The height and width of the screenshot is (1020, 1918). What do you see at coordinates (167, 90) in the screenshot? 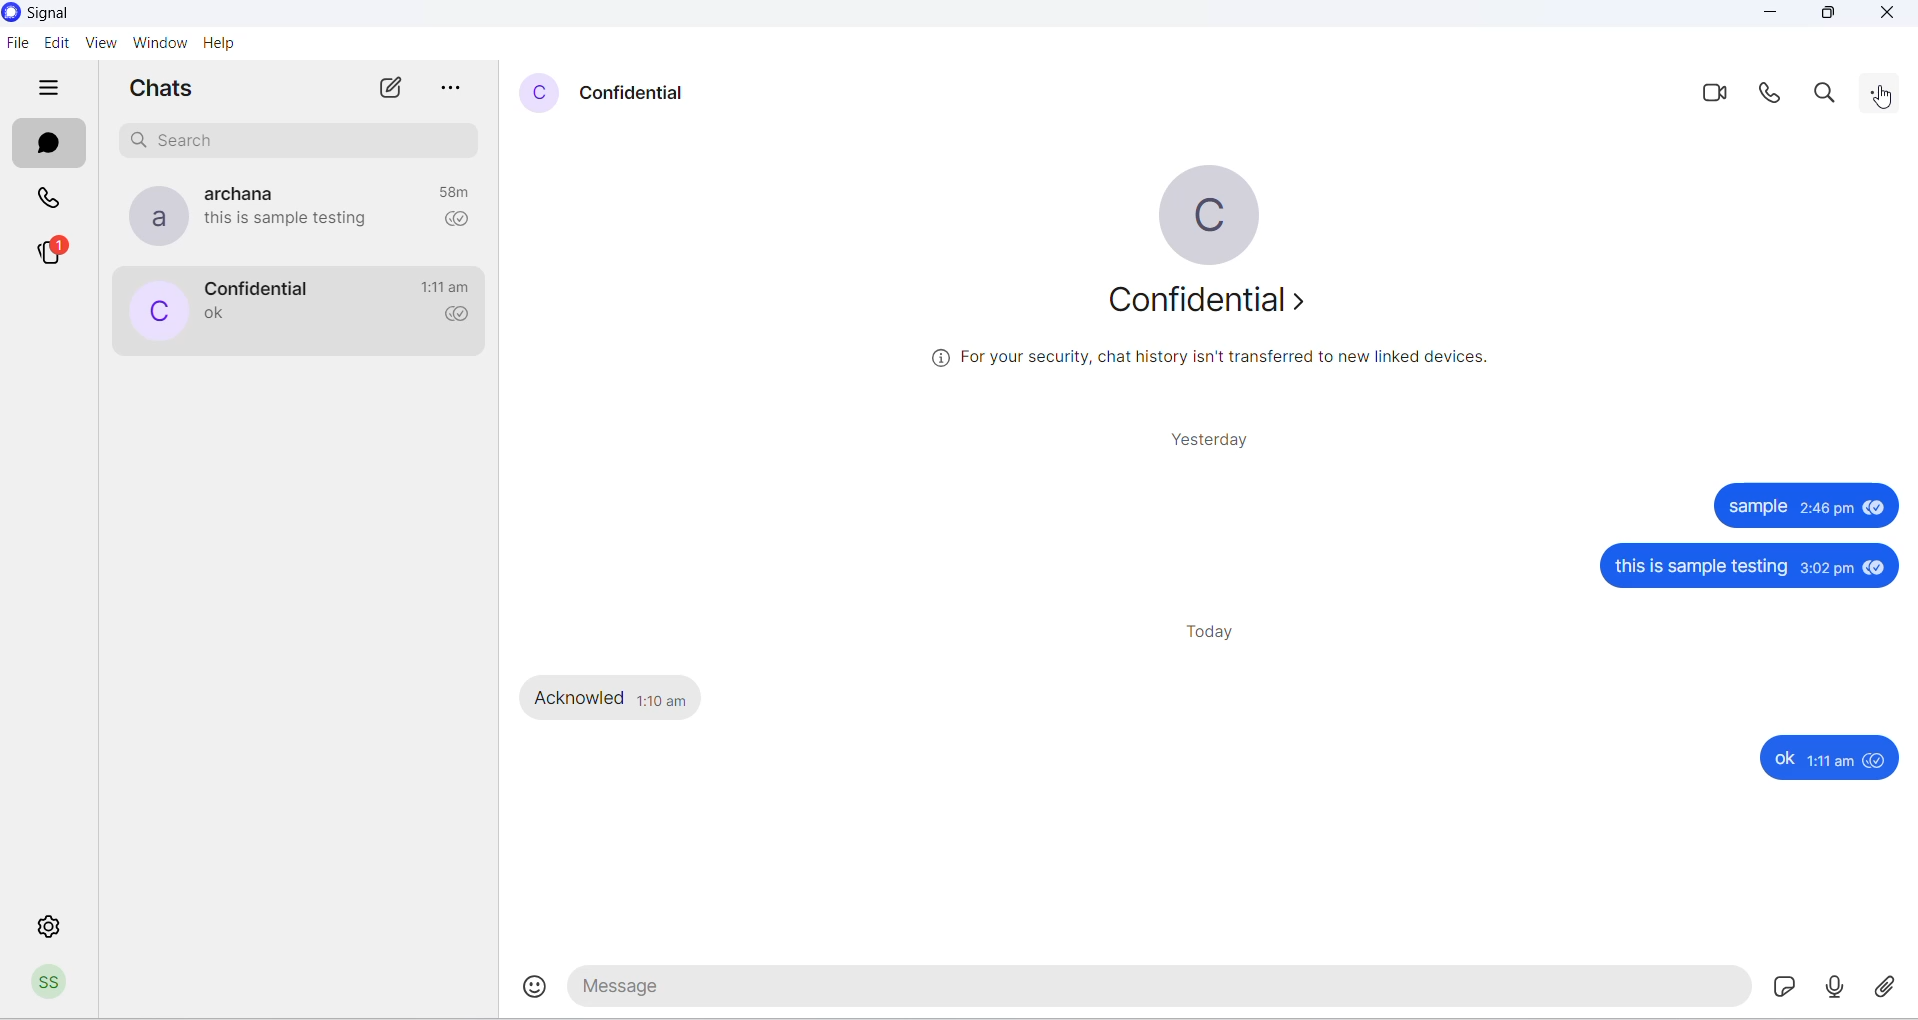
I see `chats heading` at bounding box center [167, 90].